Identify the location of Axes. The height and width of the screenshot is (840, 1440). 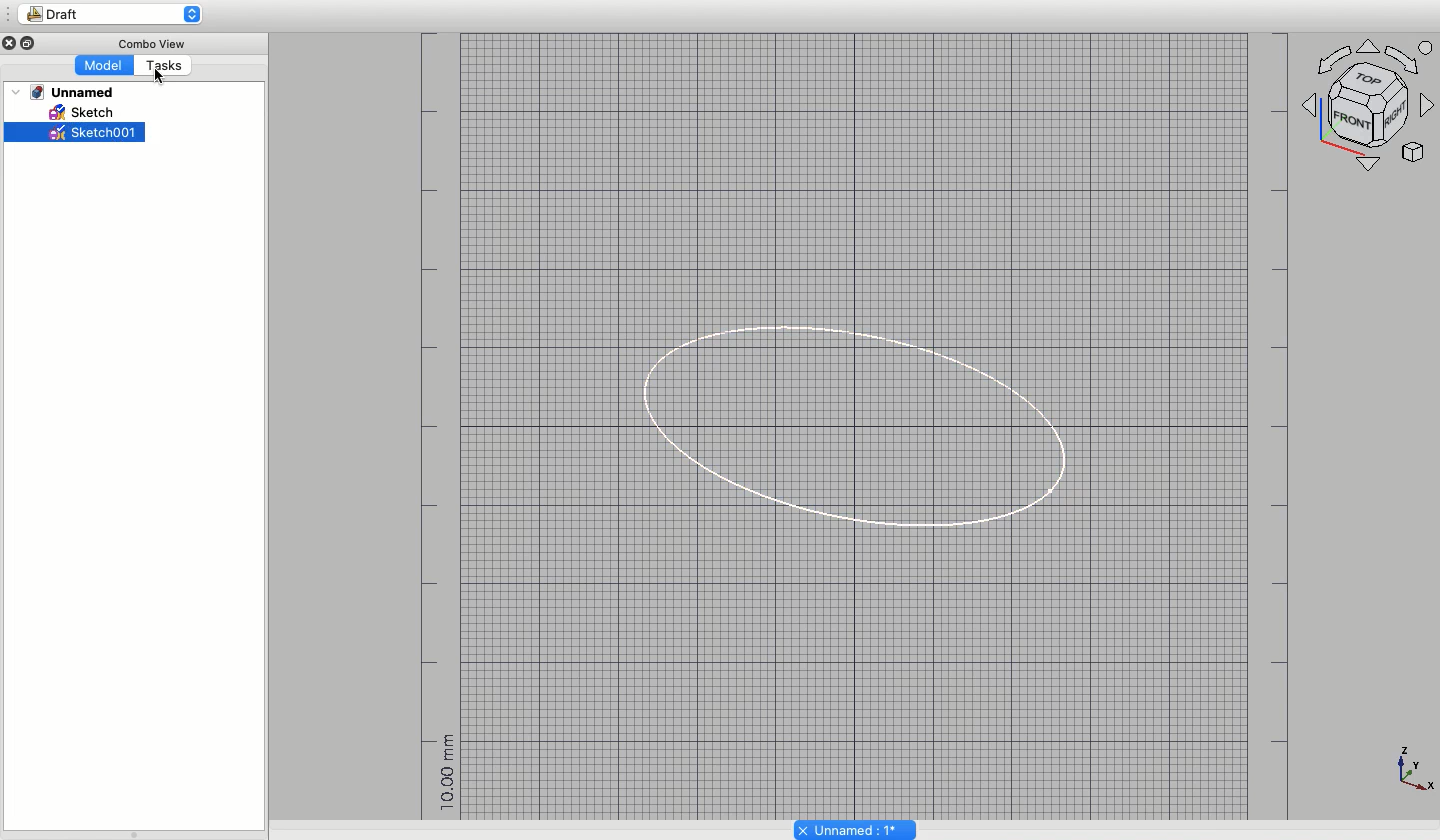
(1414, 773).